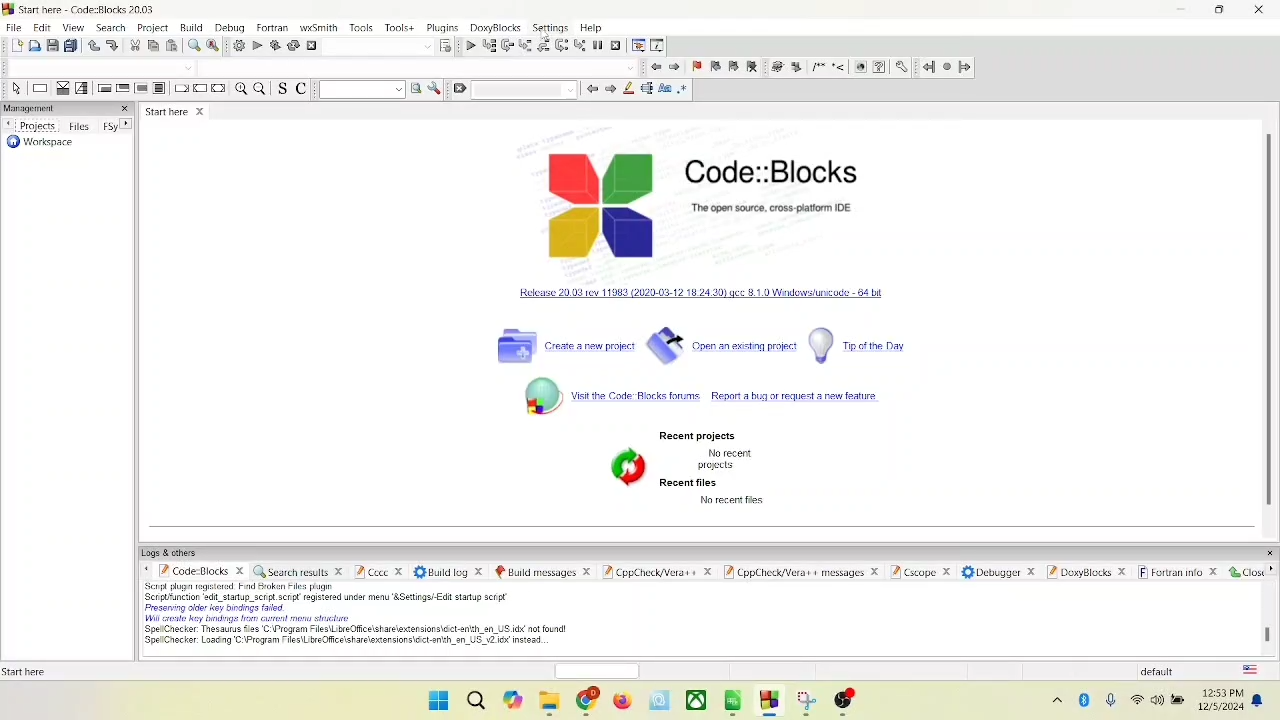  I want to click on return instruction, so click(219, 89).